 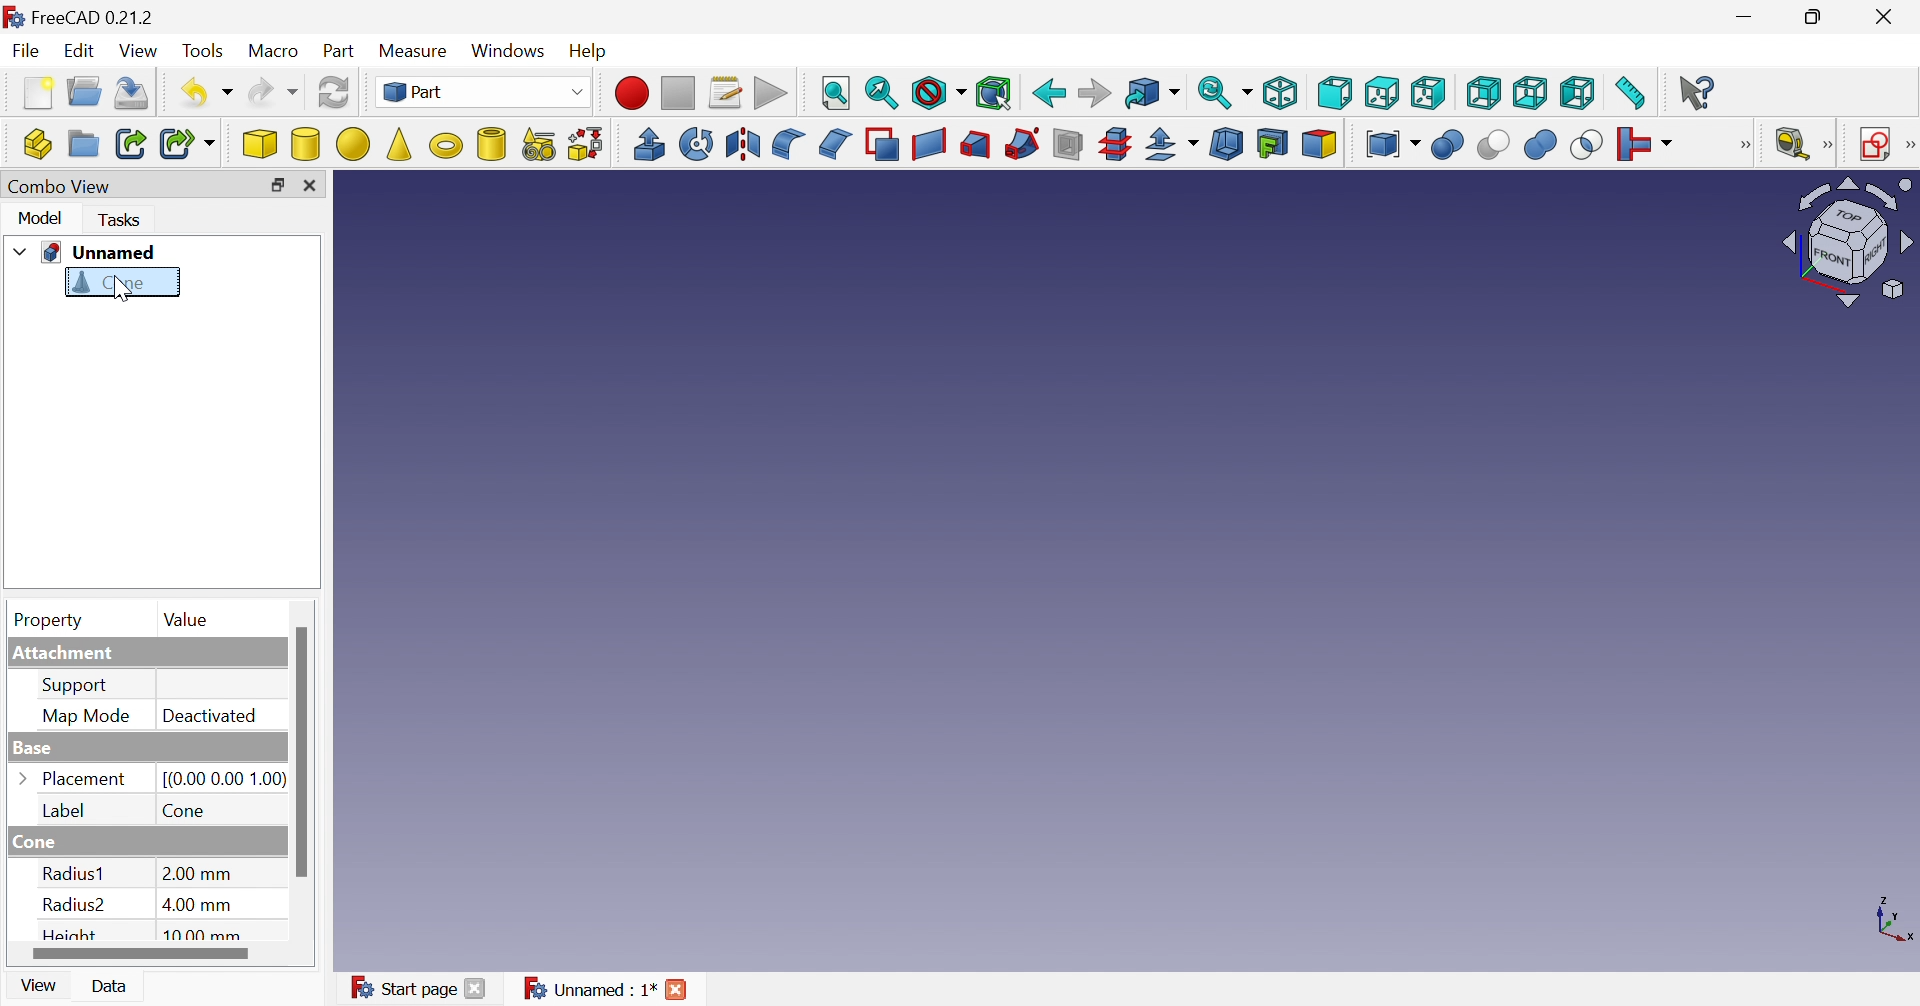 I want to click on Base, so click(x=37, y=750).